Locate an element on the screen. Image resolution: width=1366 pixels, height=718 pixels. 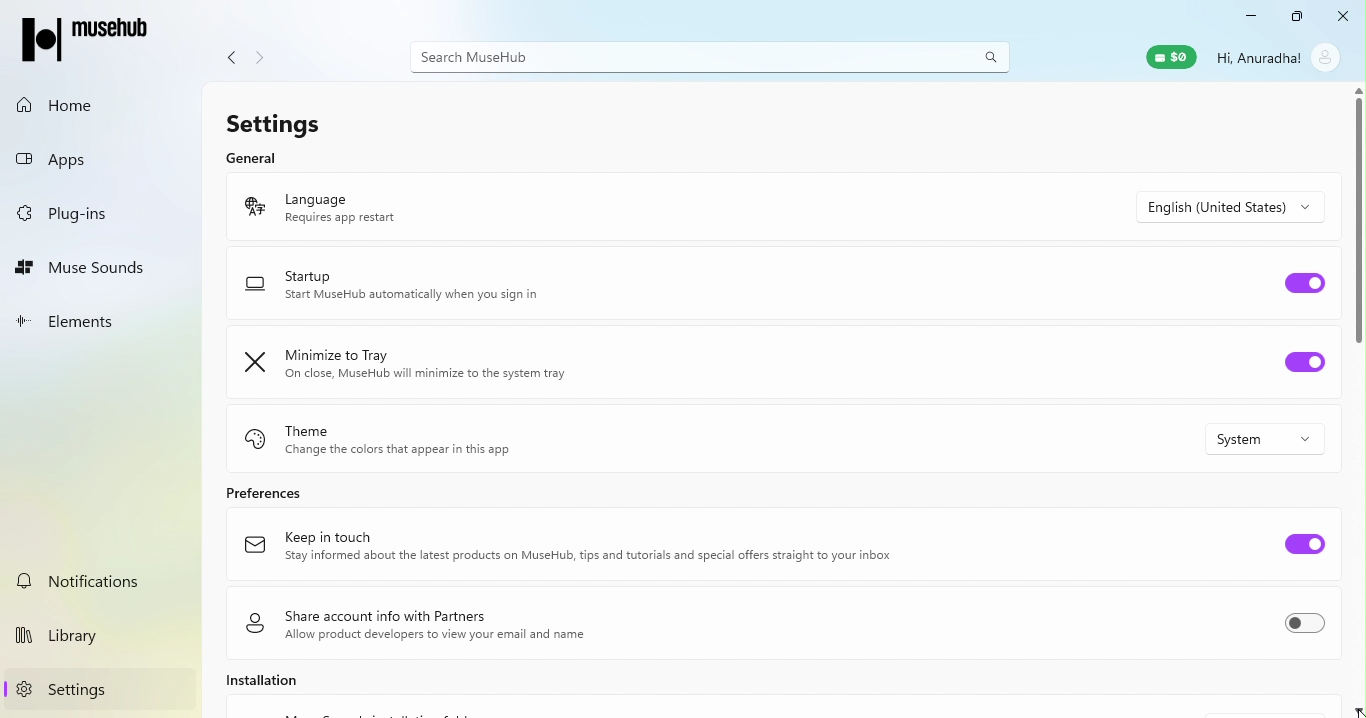
Preferences is located at coordinates (274, 497).